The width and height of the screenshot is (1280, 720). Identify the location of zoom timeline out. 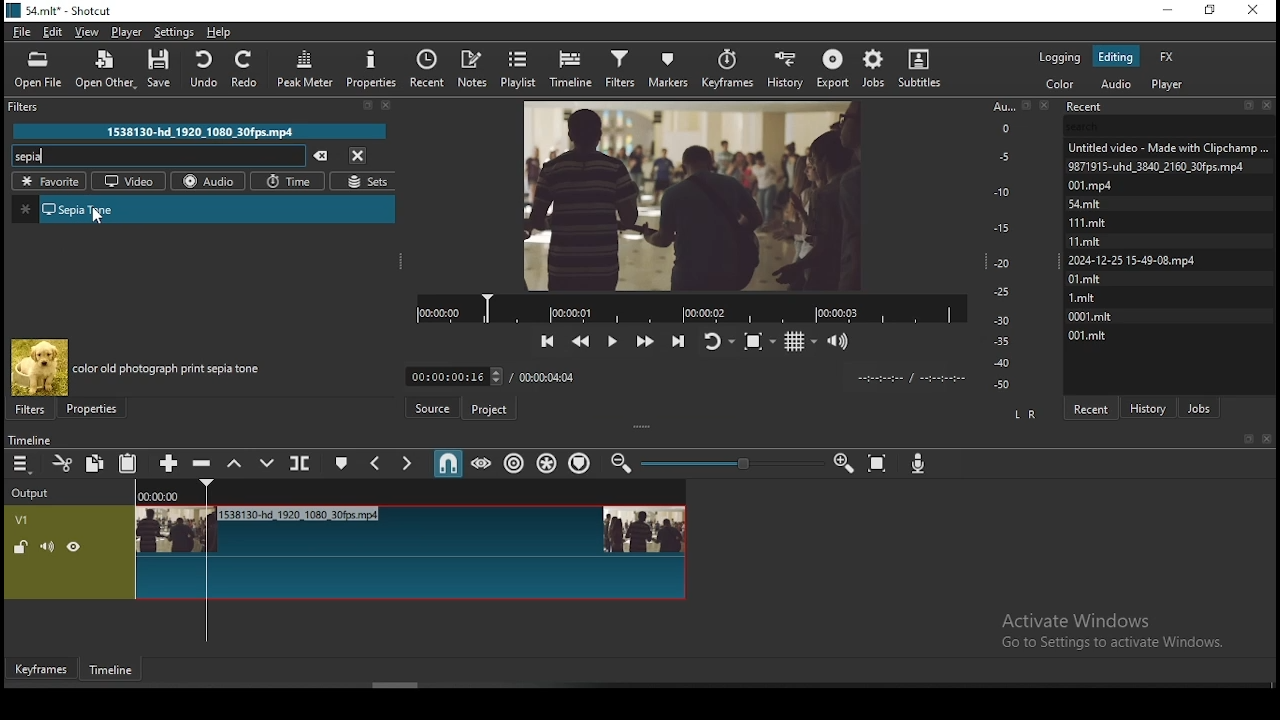
(843, 466).